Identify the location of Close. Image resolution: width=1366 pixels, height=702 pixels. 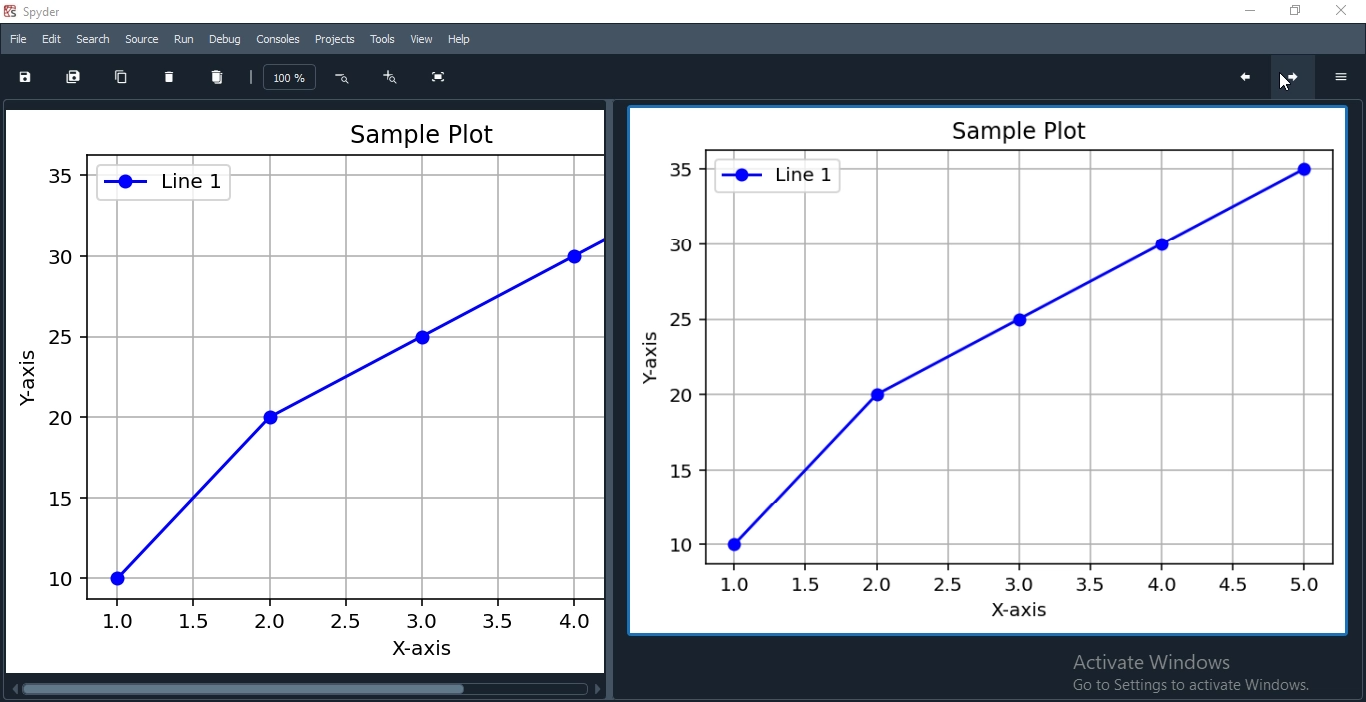
(1342, 13).